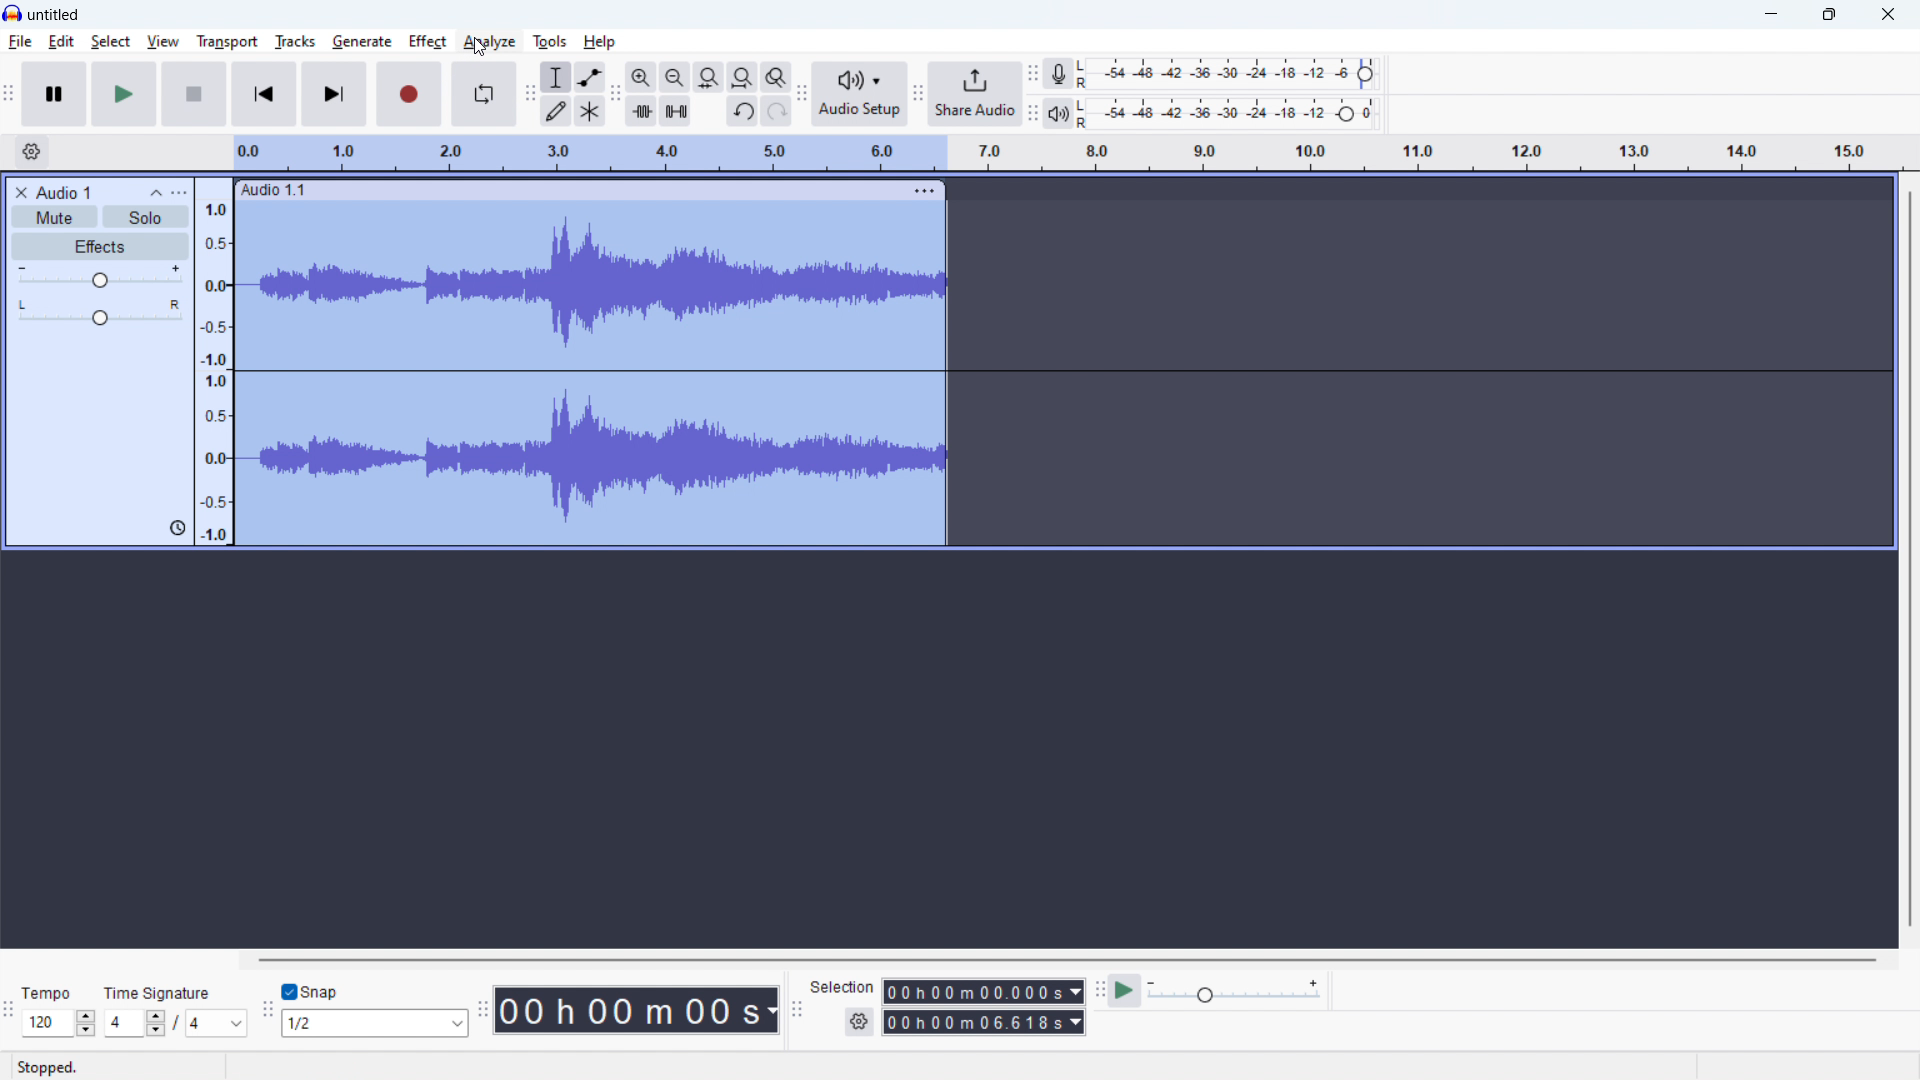 The width and height of the screenshot is (1920, 1080). Describe the element at coordinates (1888, 14) in the screenshot. I see `close` at that location.